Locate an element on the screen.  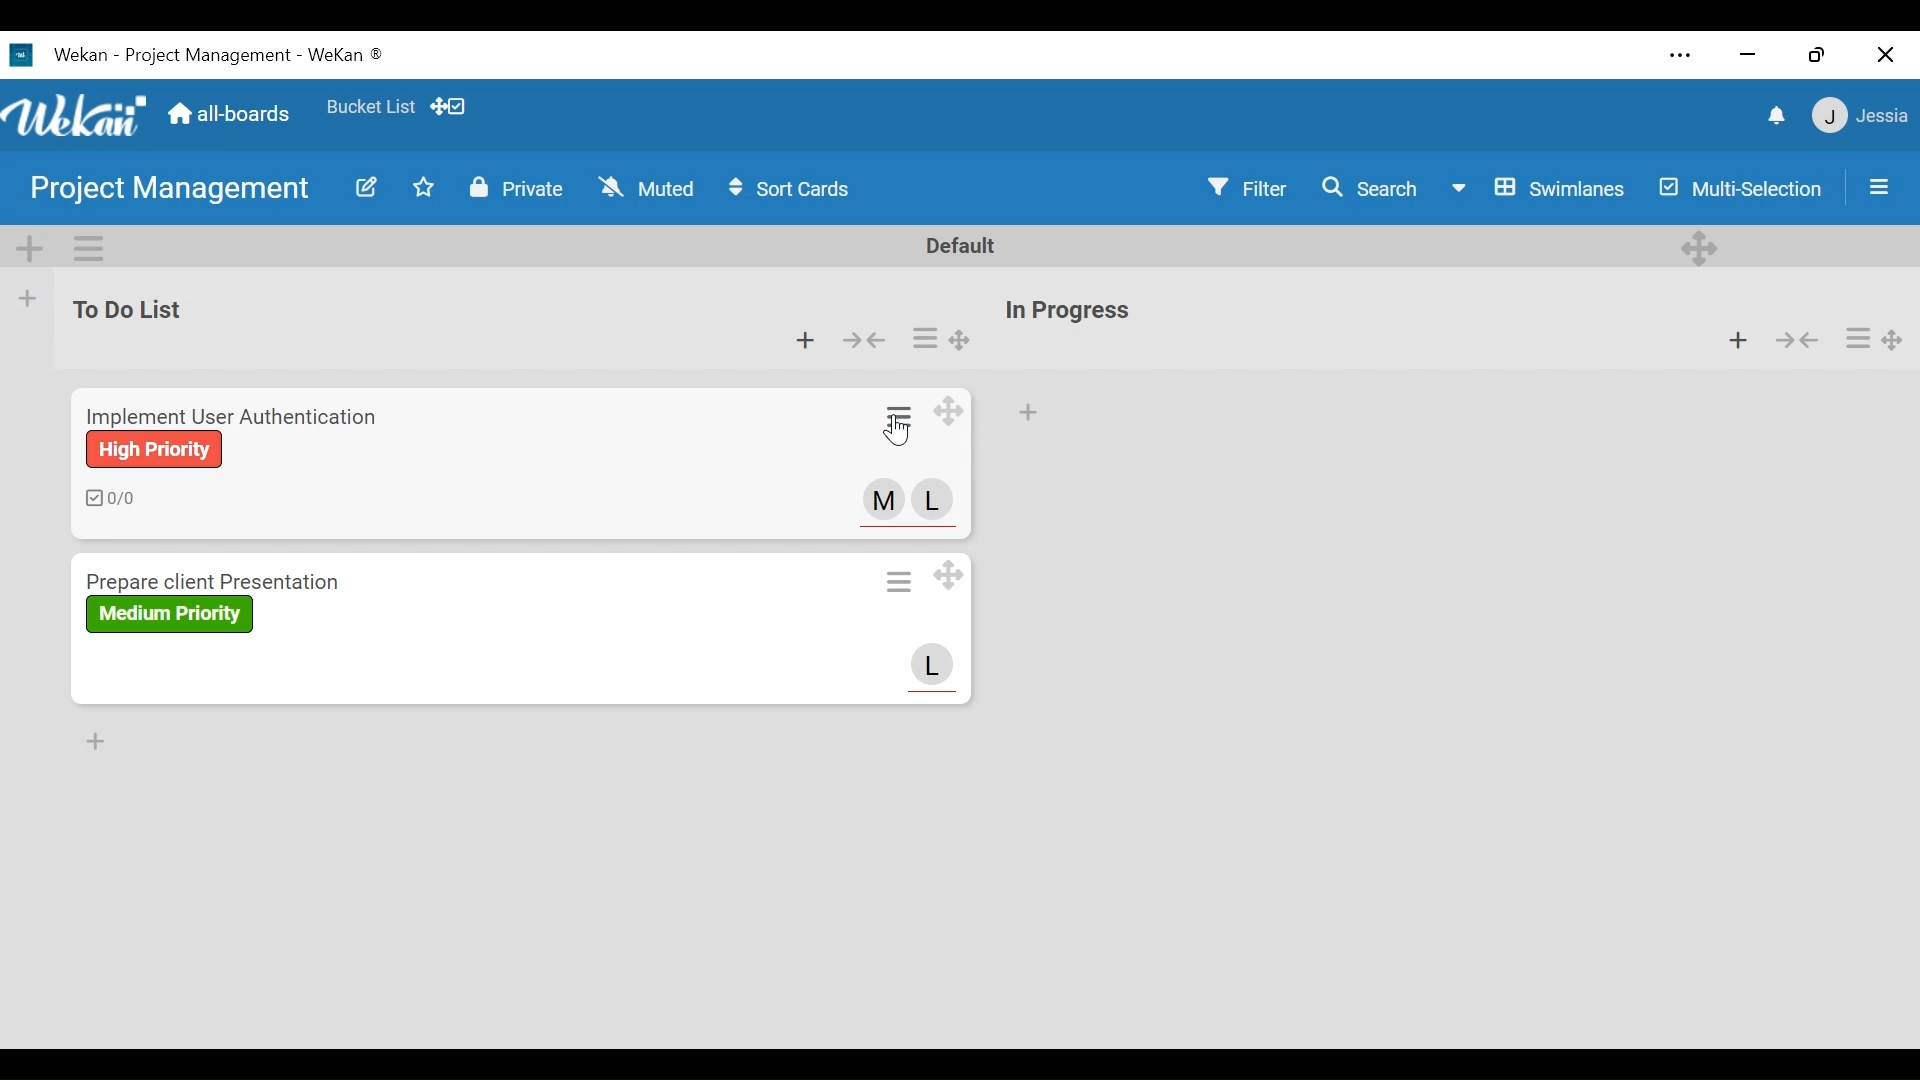
Text is located at coordinates (220, 56).